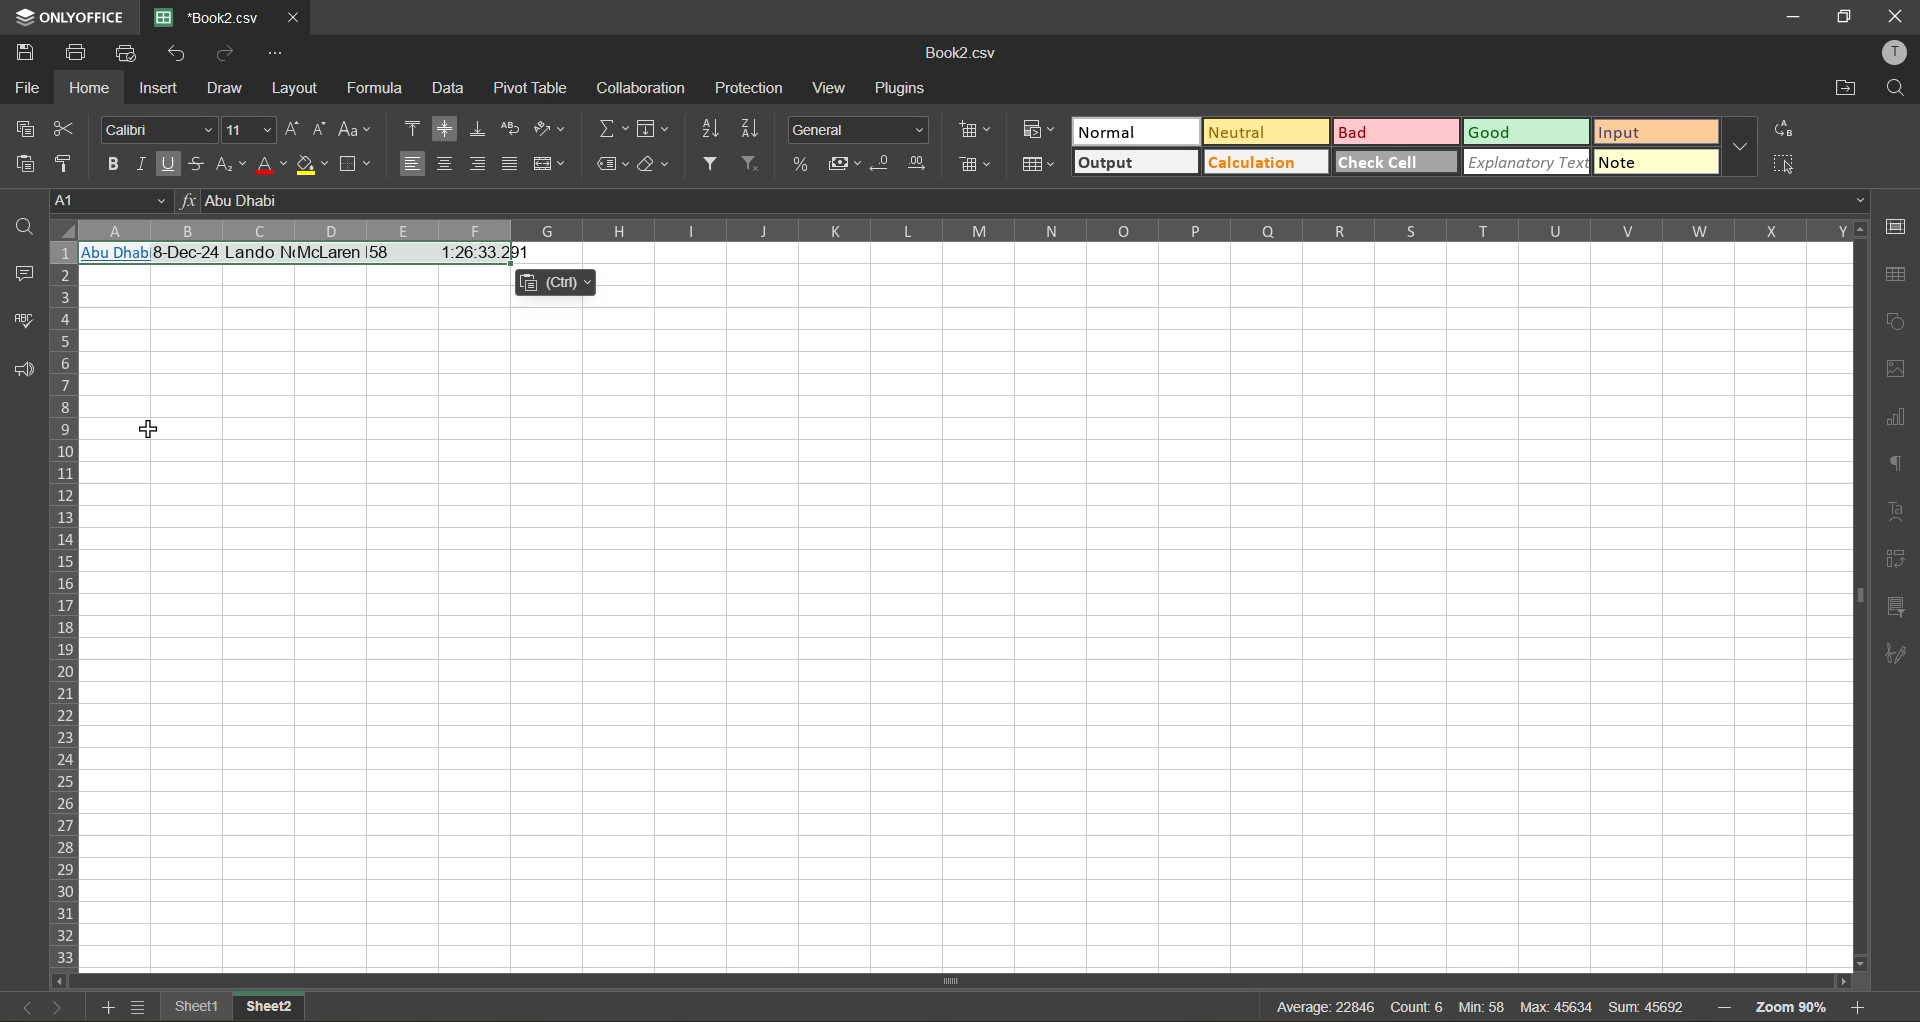  What do you see at coordinates (17, 223) in the screenshot?
I see `open` at bounding box center [17, 223].